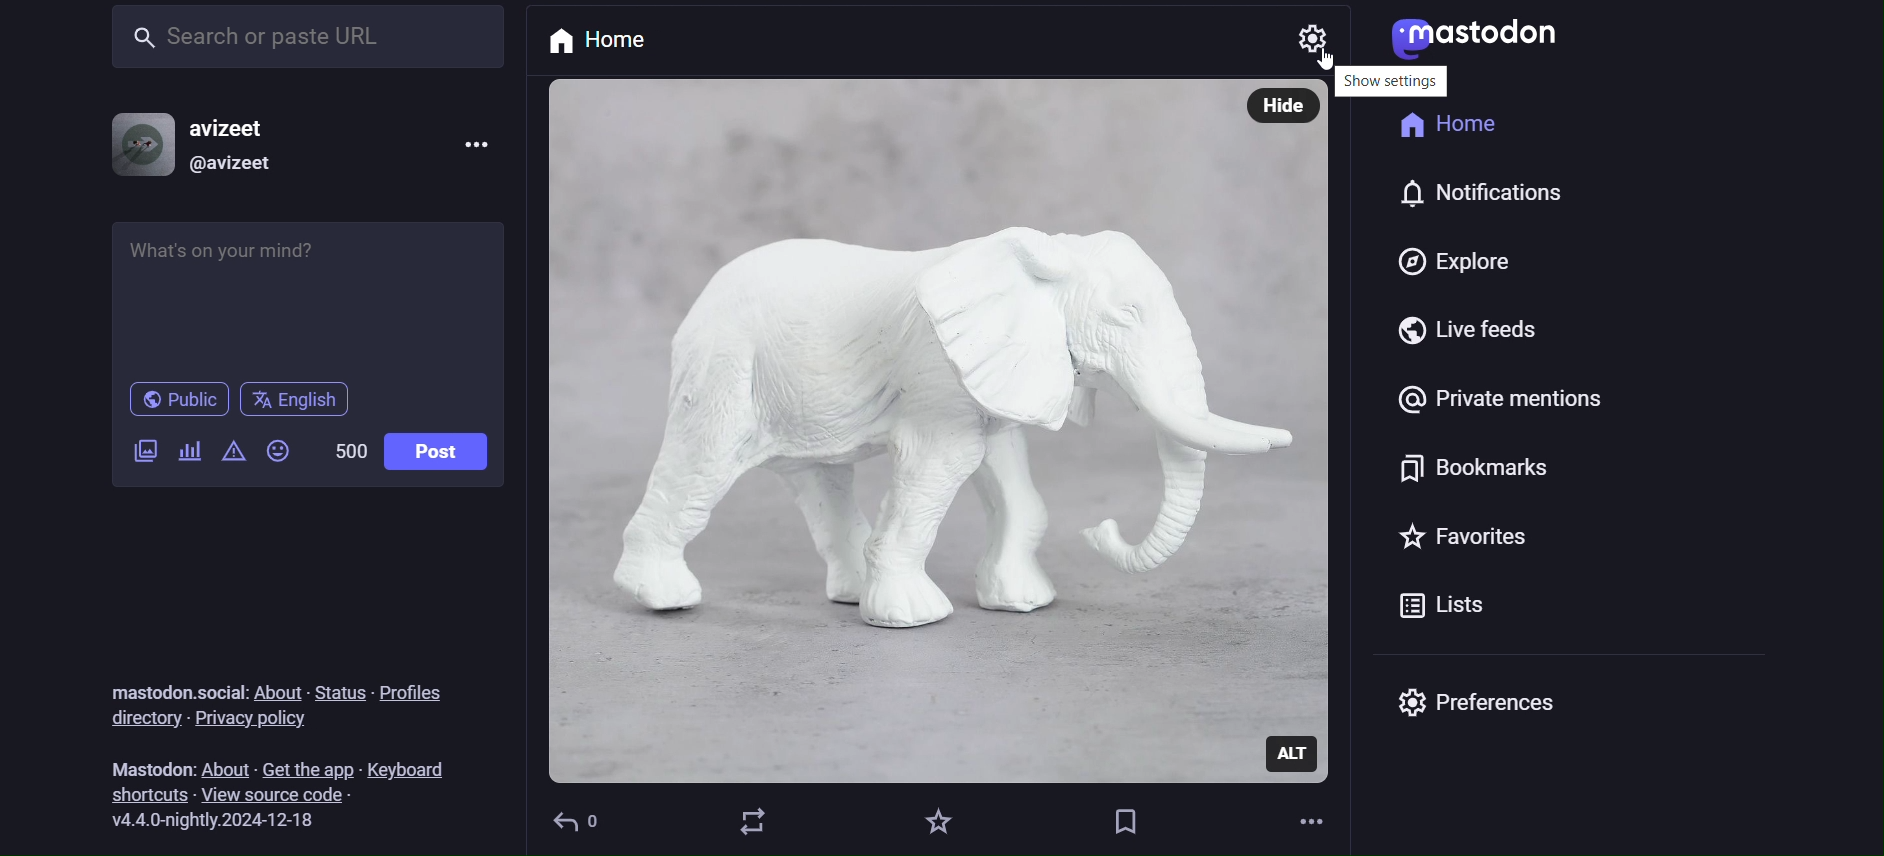 Image resolution: width=1884 pixels, height=856 pixels. Describe the element at coordinates (435, 454) in the screenshot. I see `post` at that location.